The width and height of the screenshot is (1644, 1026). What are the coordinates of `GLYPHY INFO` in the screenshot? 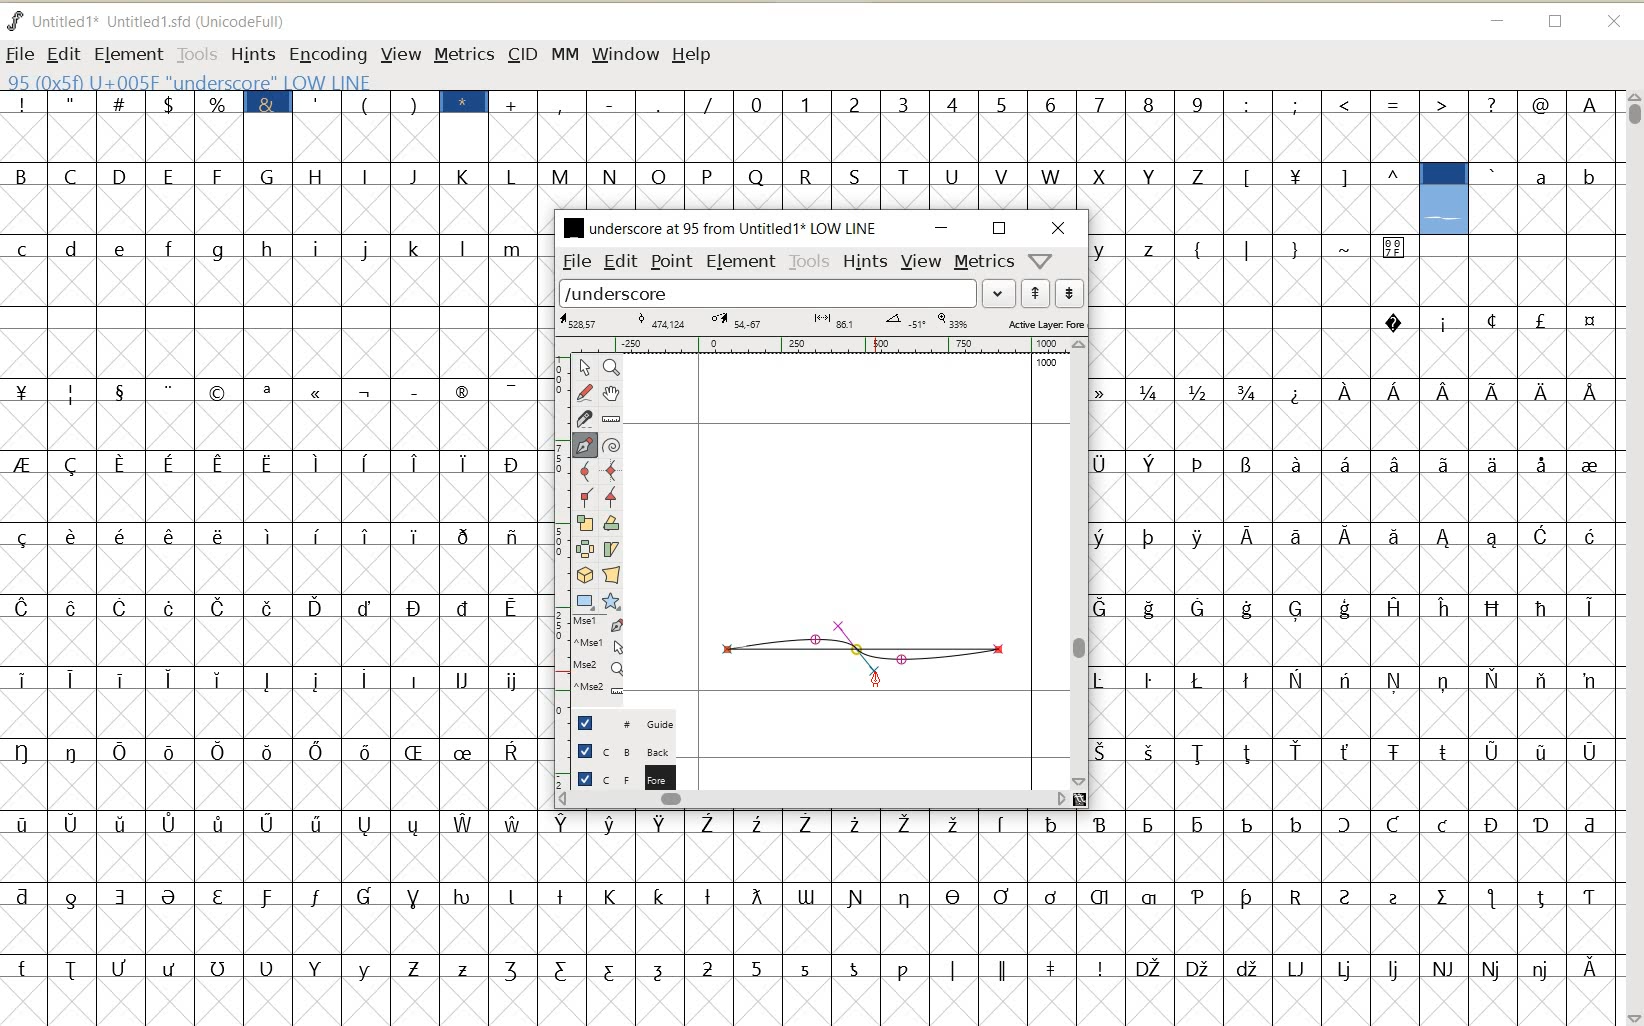 It's located at (312, 80).